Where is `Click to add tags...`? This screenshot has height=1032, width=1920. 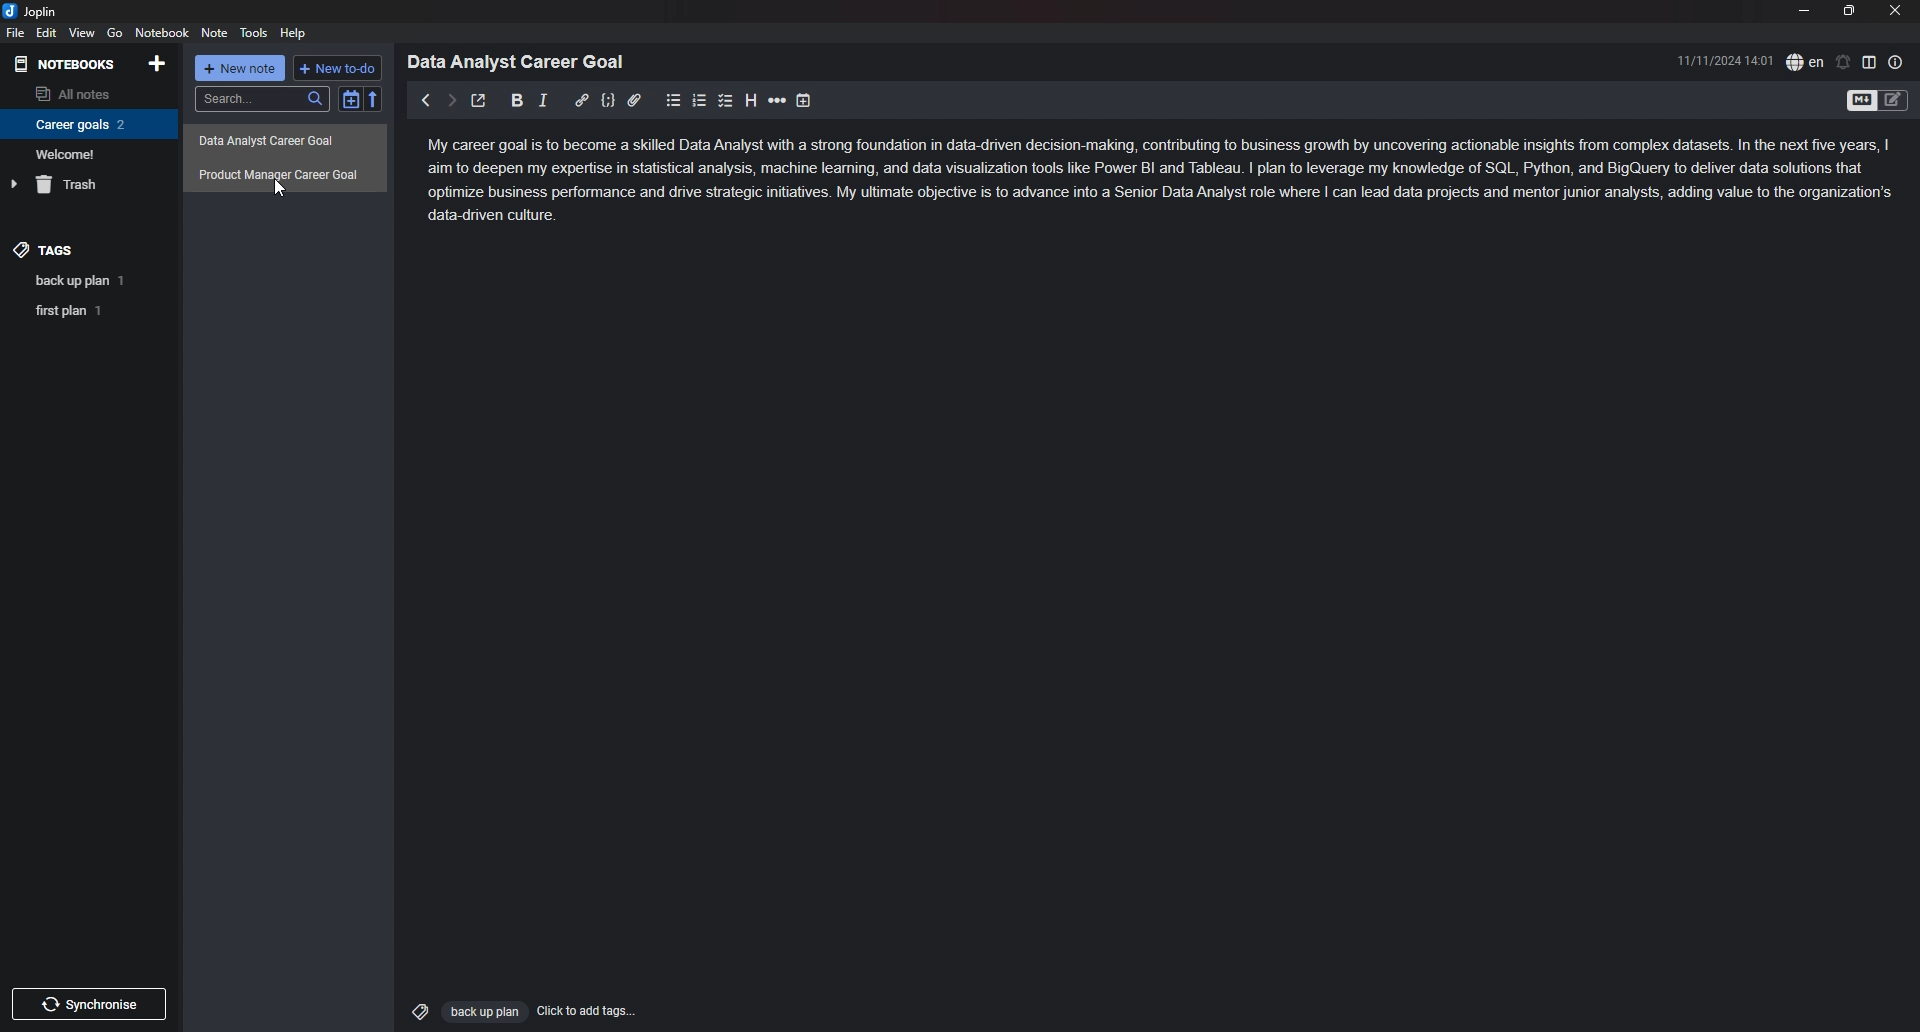 Click to add tags... is located at coordinates (588, 1011).